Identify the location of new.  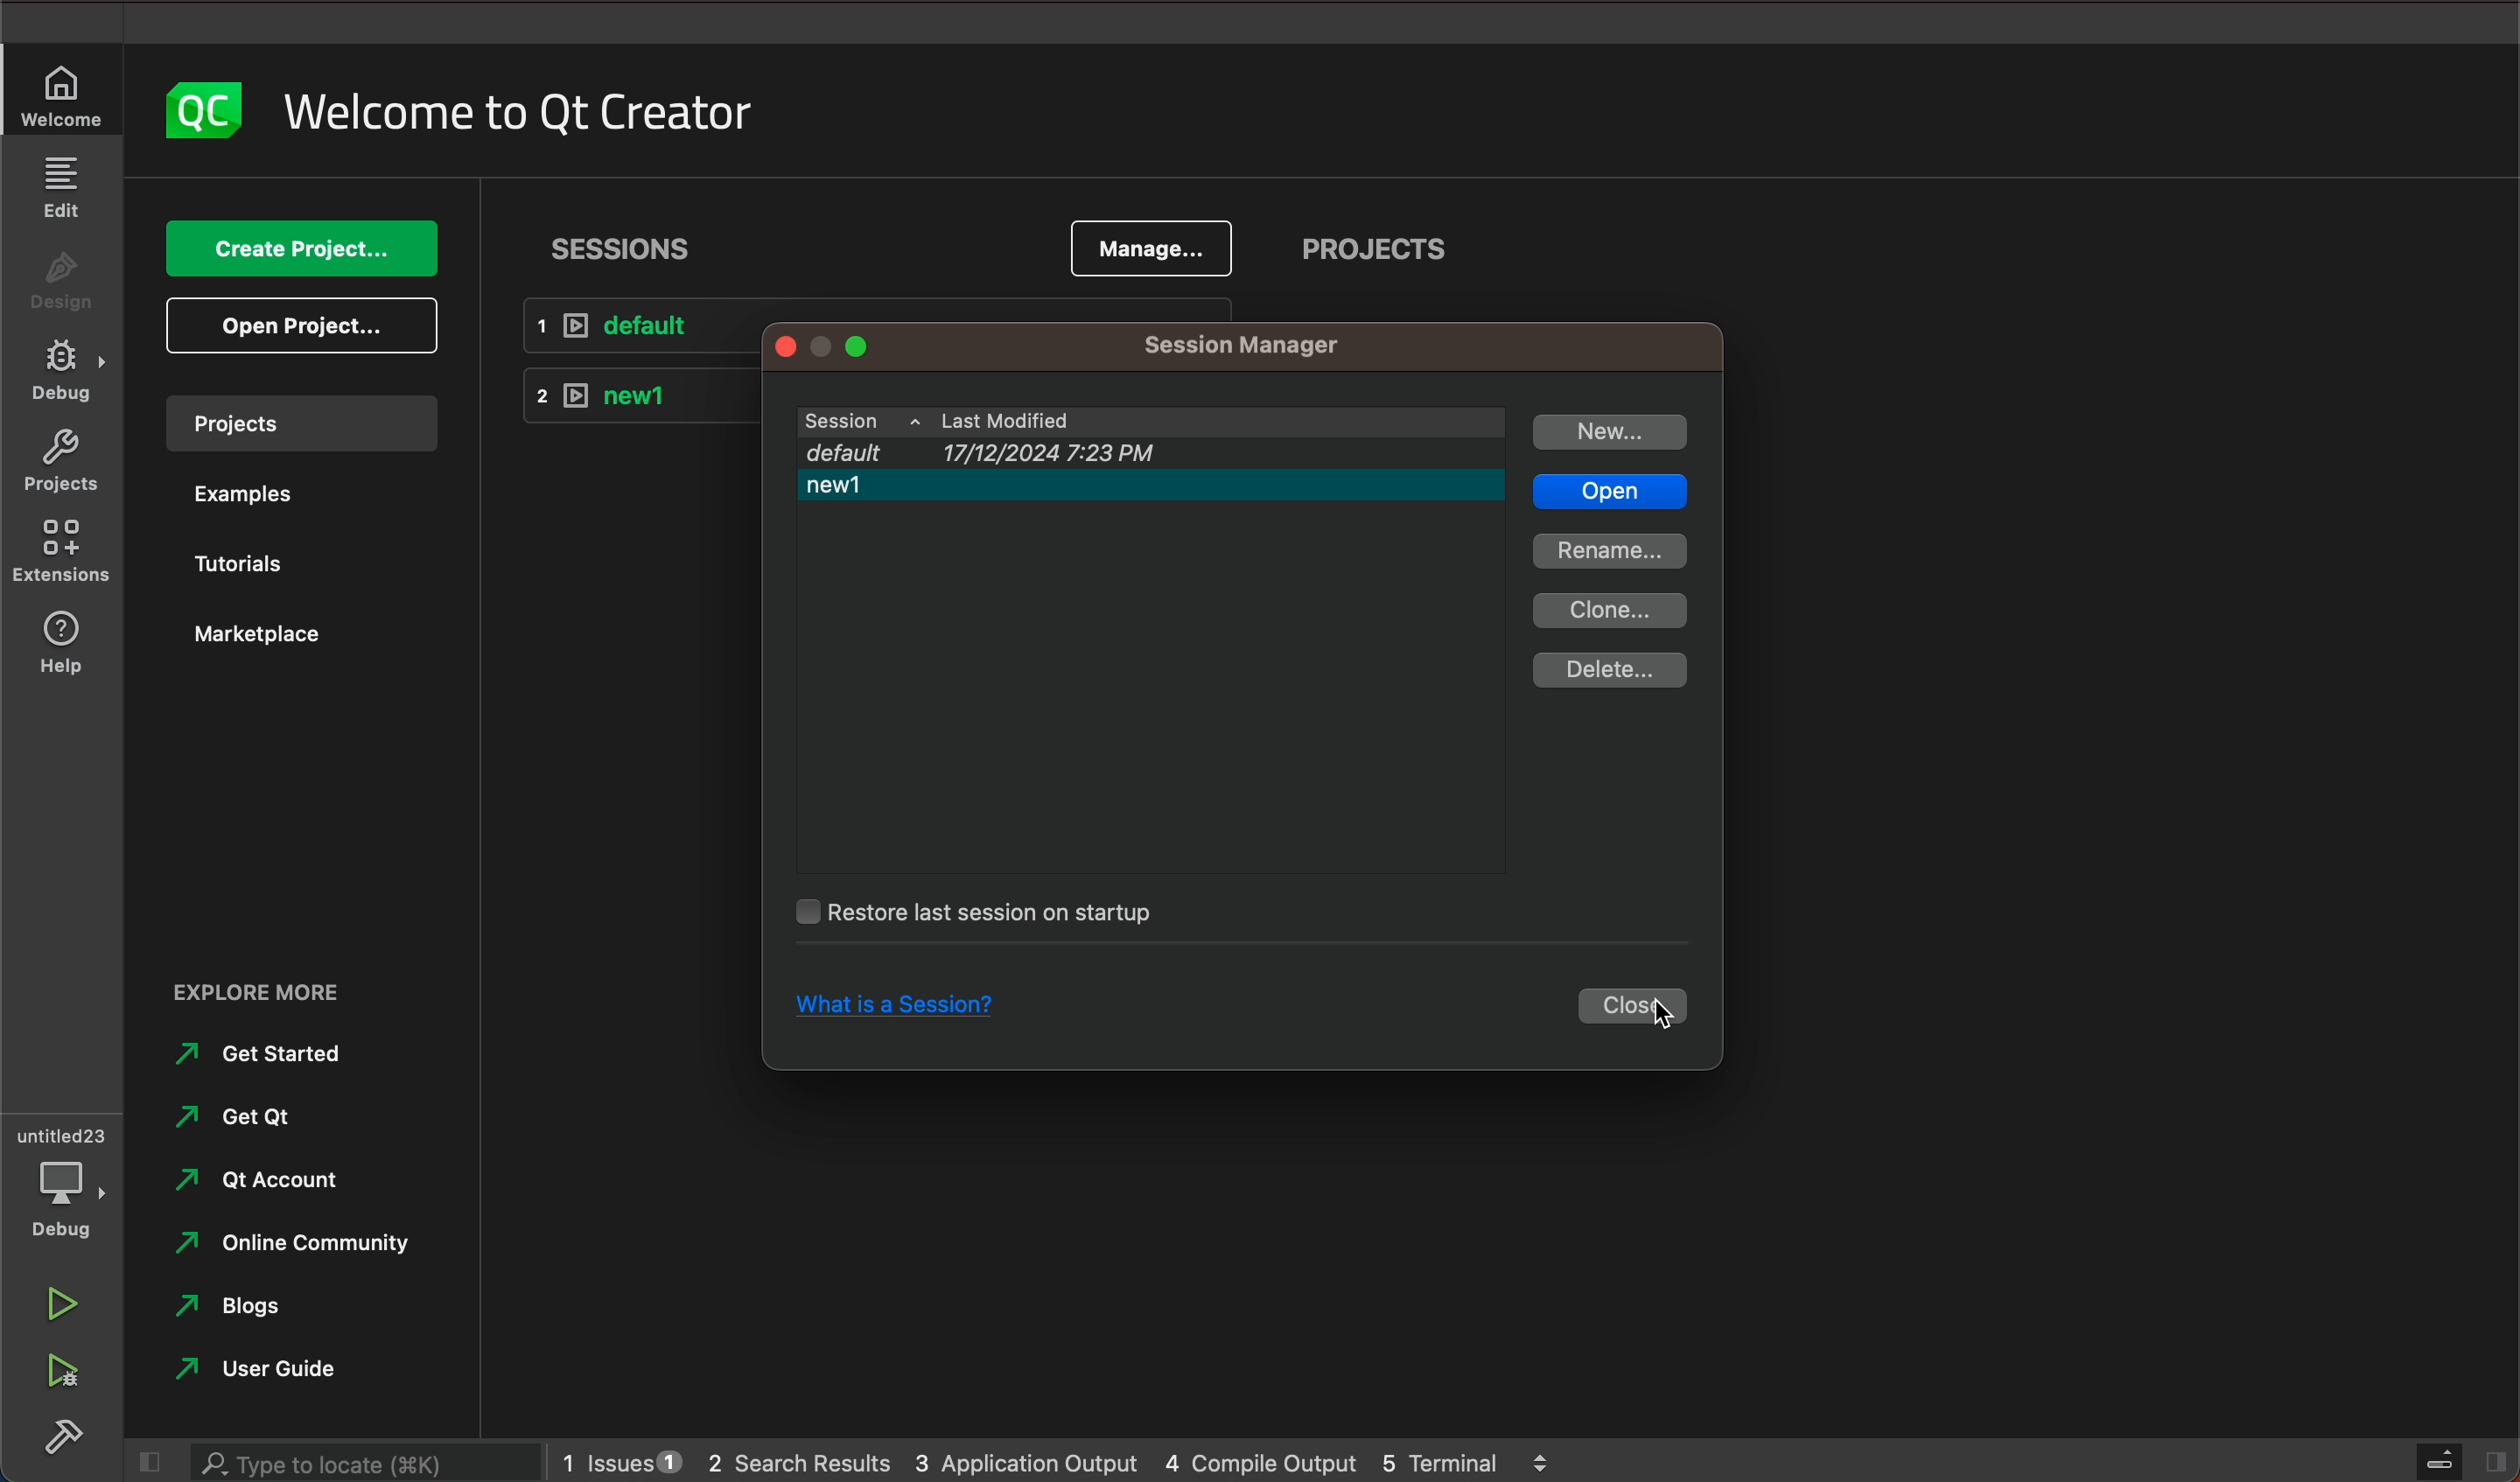
(1612, 432).